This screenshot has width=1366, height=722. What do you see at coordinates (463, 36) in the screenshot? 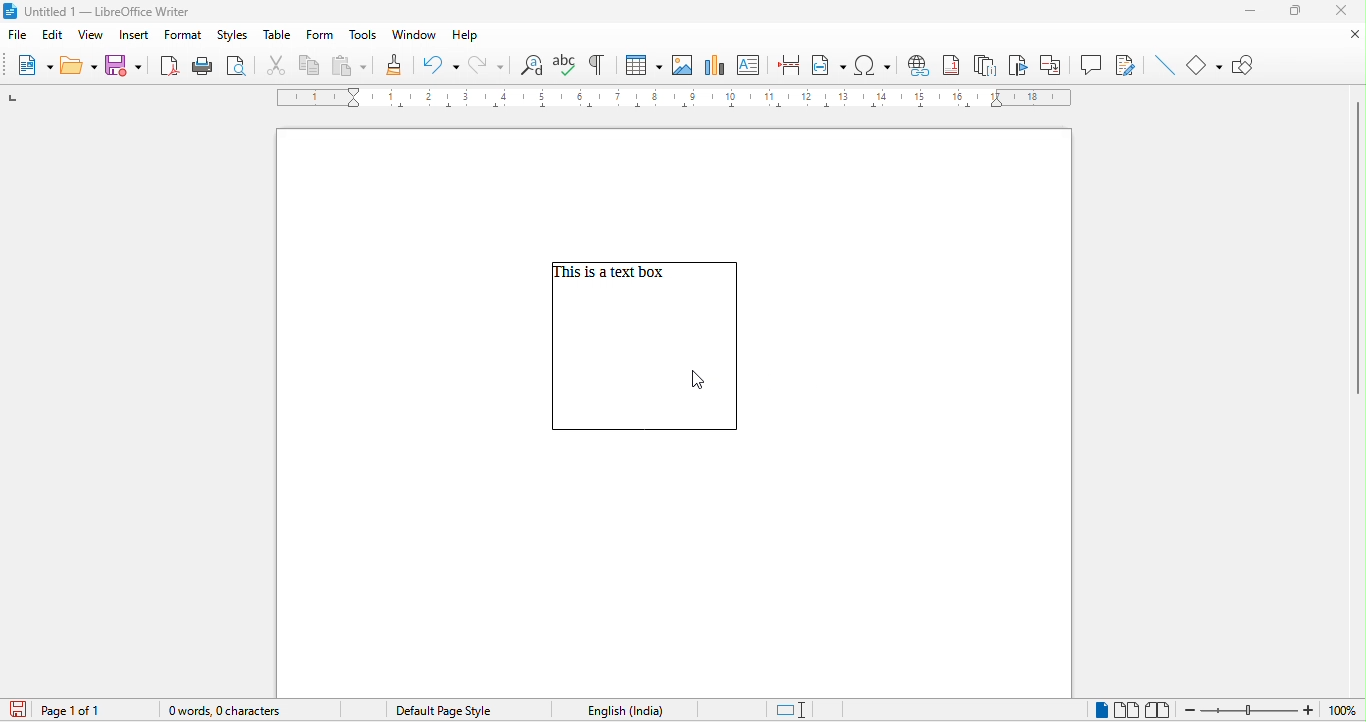
I see `help` at bounding box center [463, 36].